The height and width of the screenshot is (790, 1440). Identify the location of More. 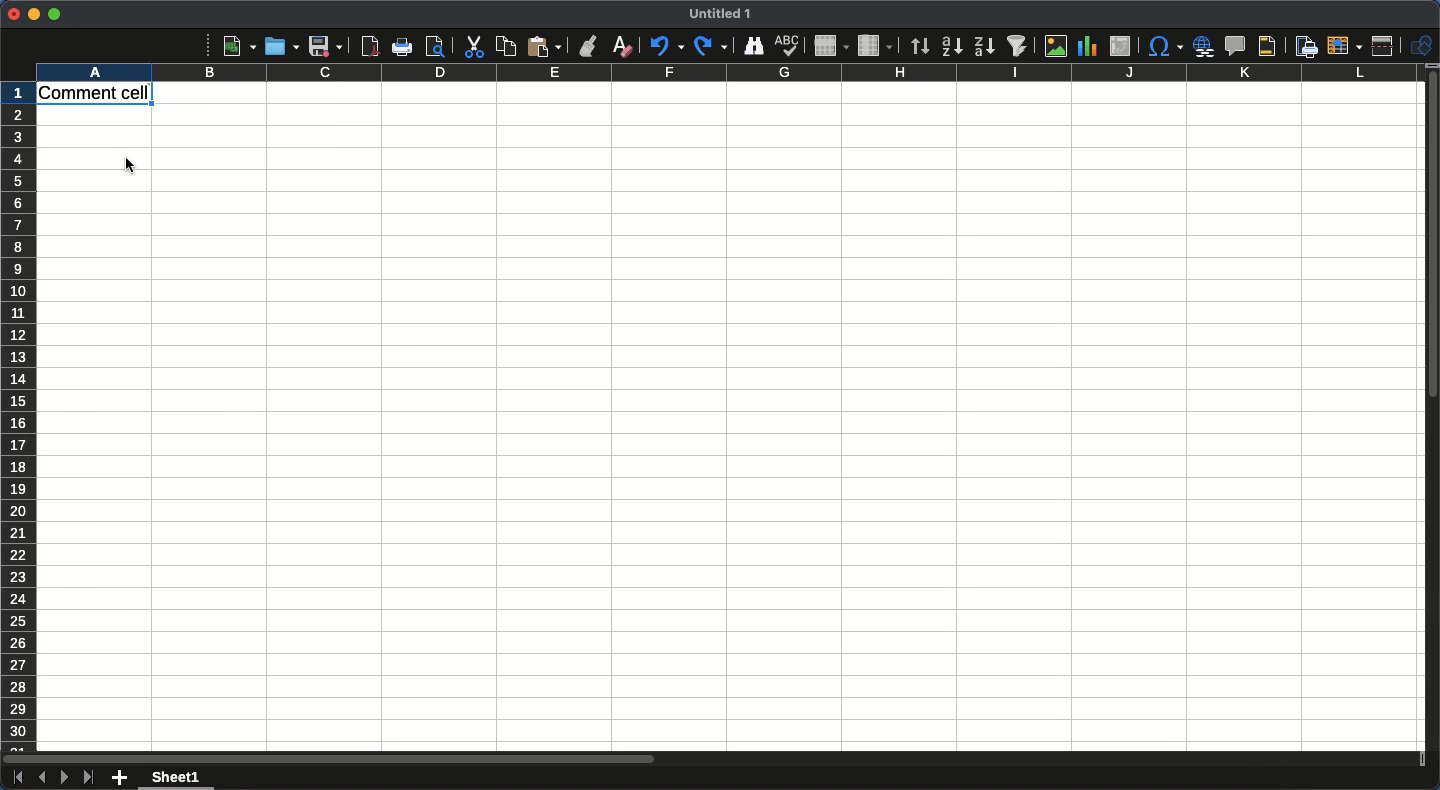
(202, 47).